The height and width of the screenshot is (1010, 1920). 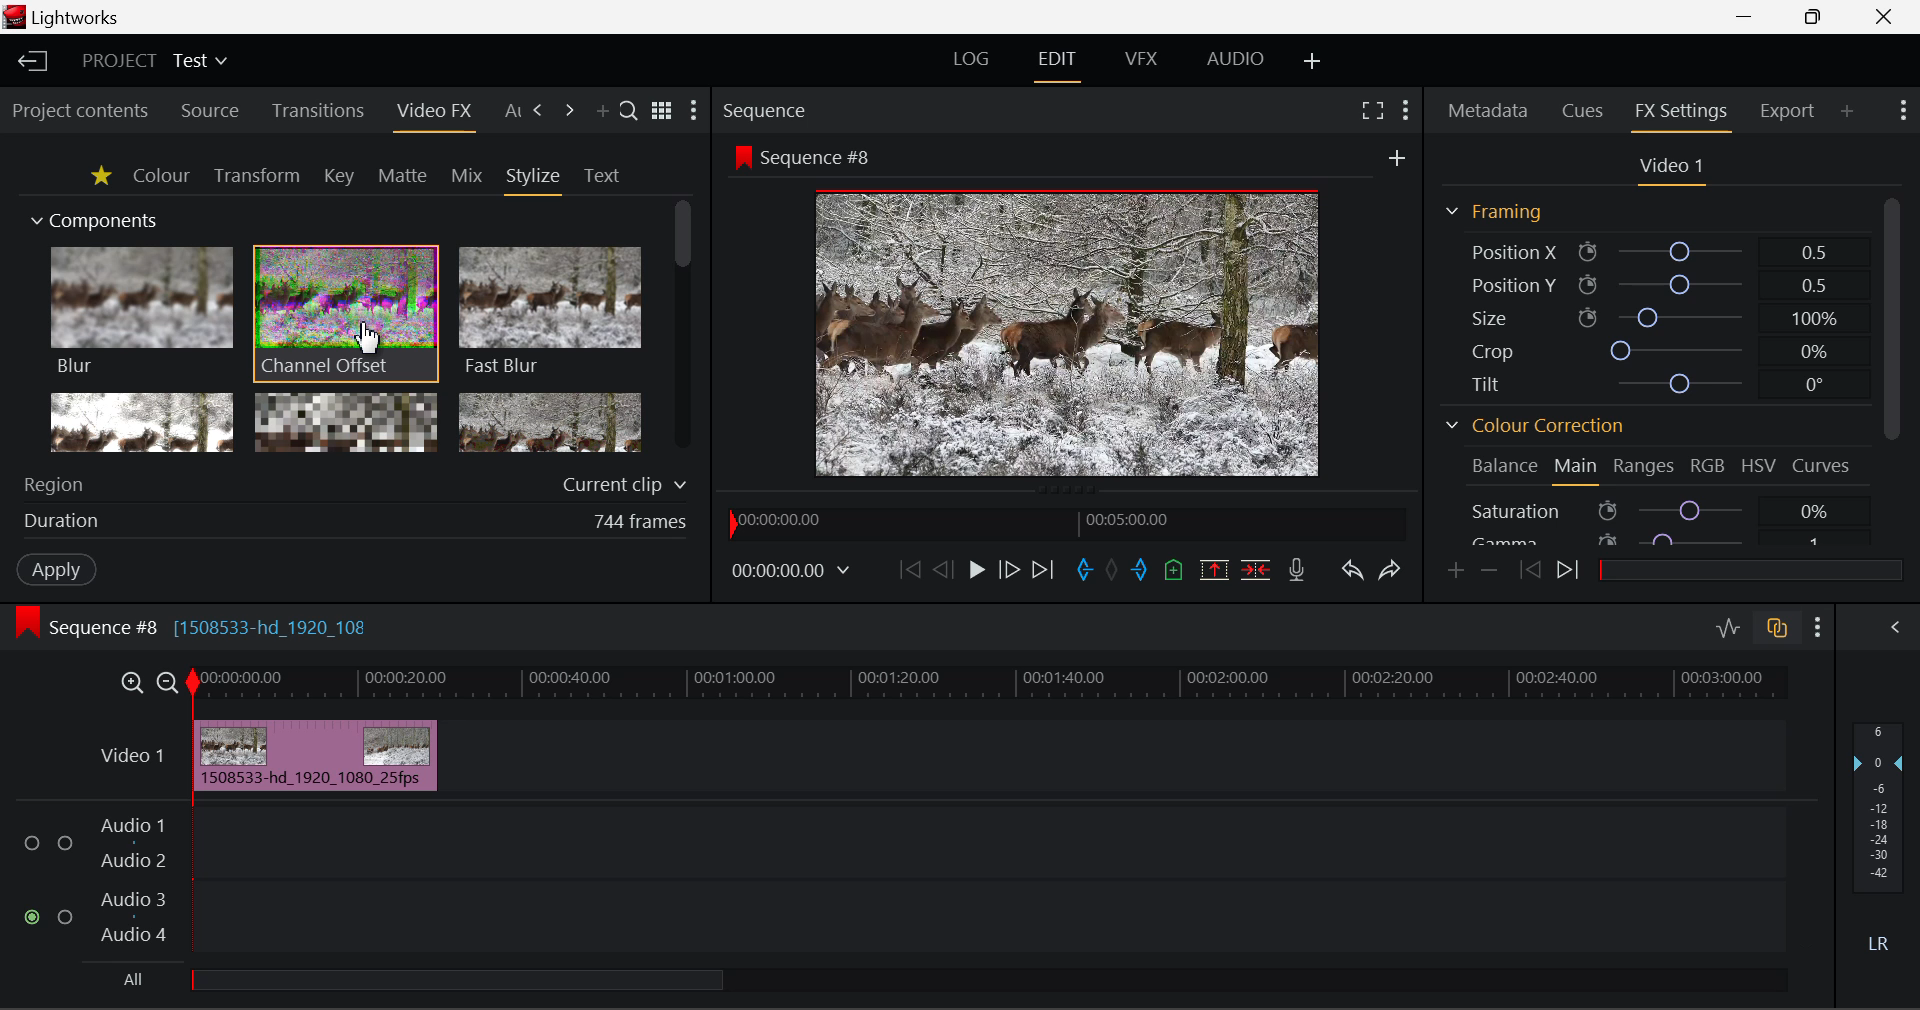 I want to click on Transitions, so click(x=316, y=110).